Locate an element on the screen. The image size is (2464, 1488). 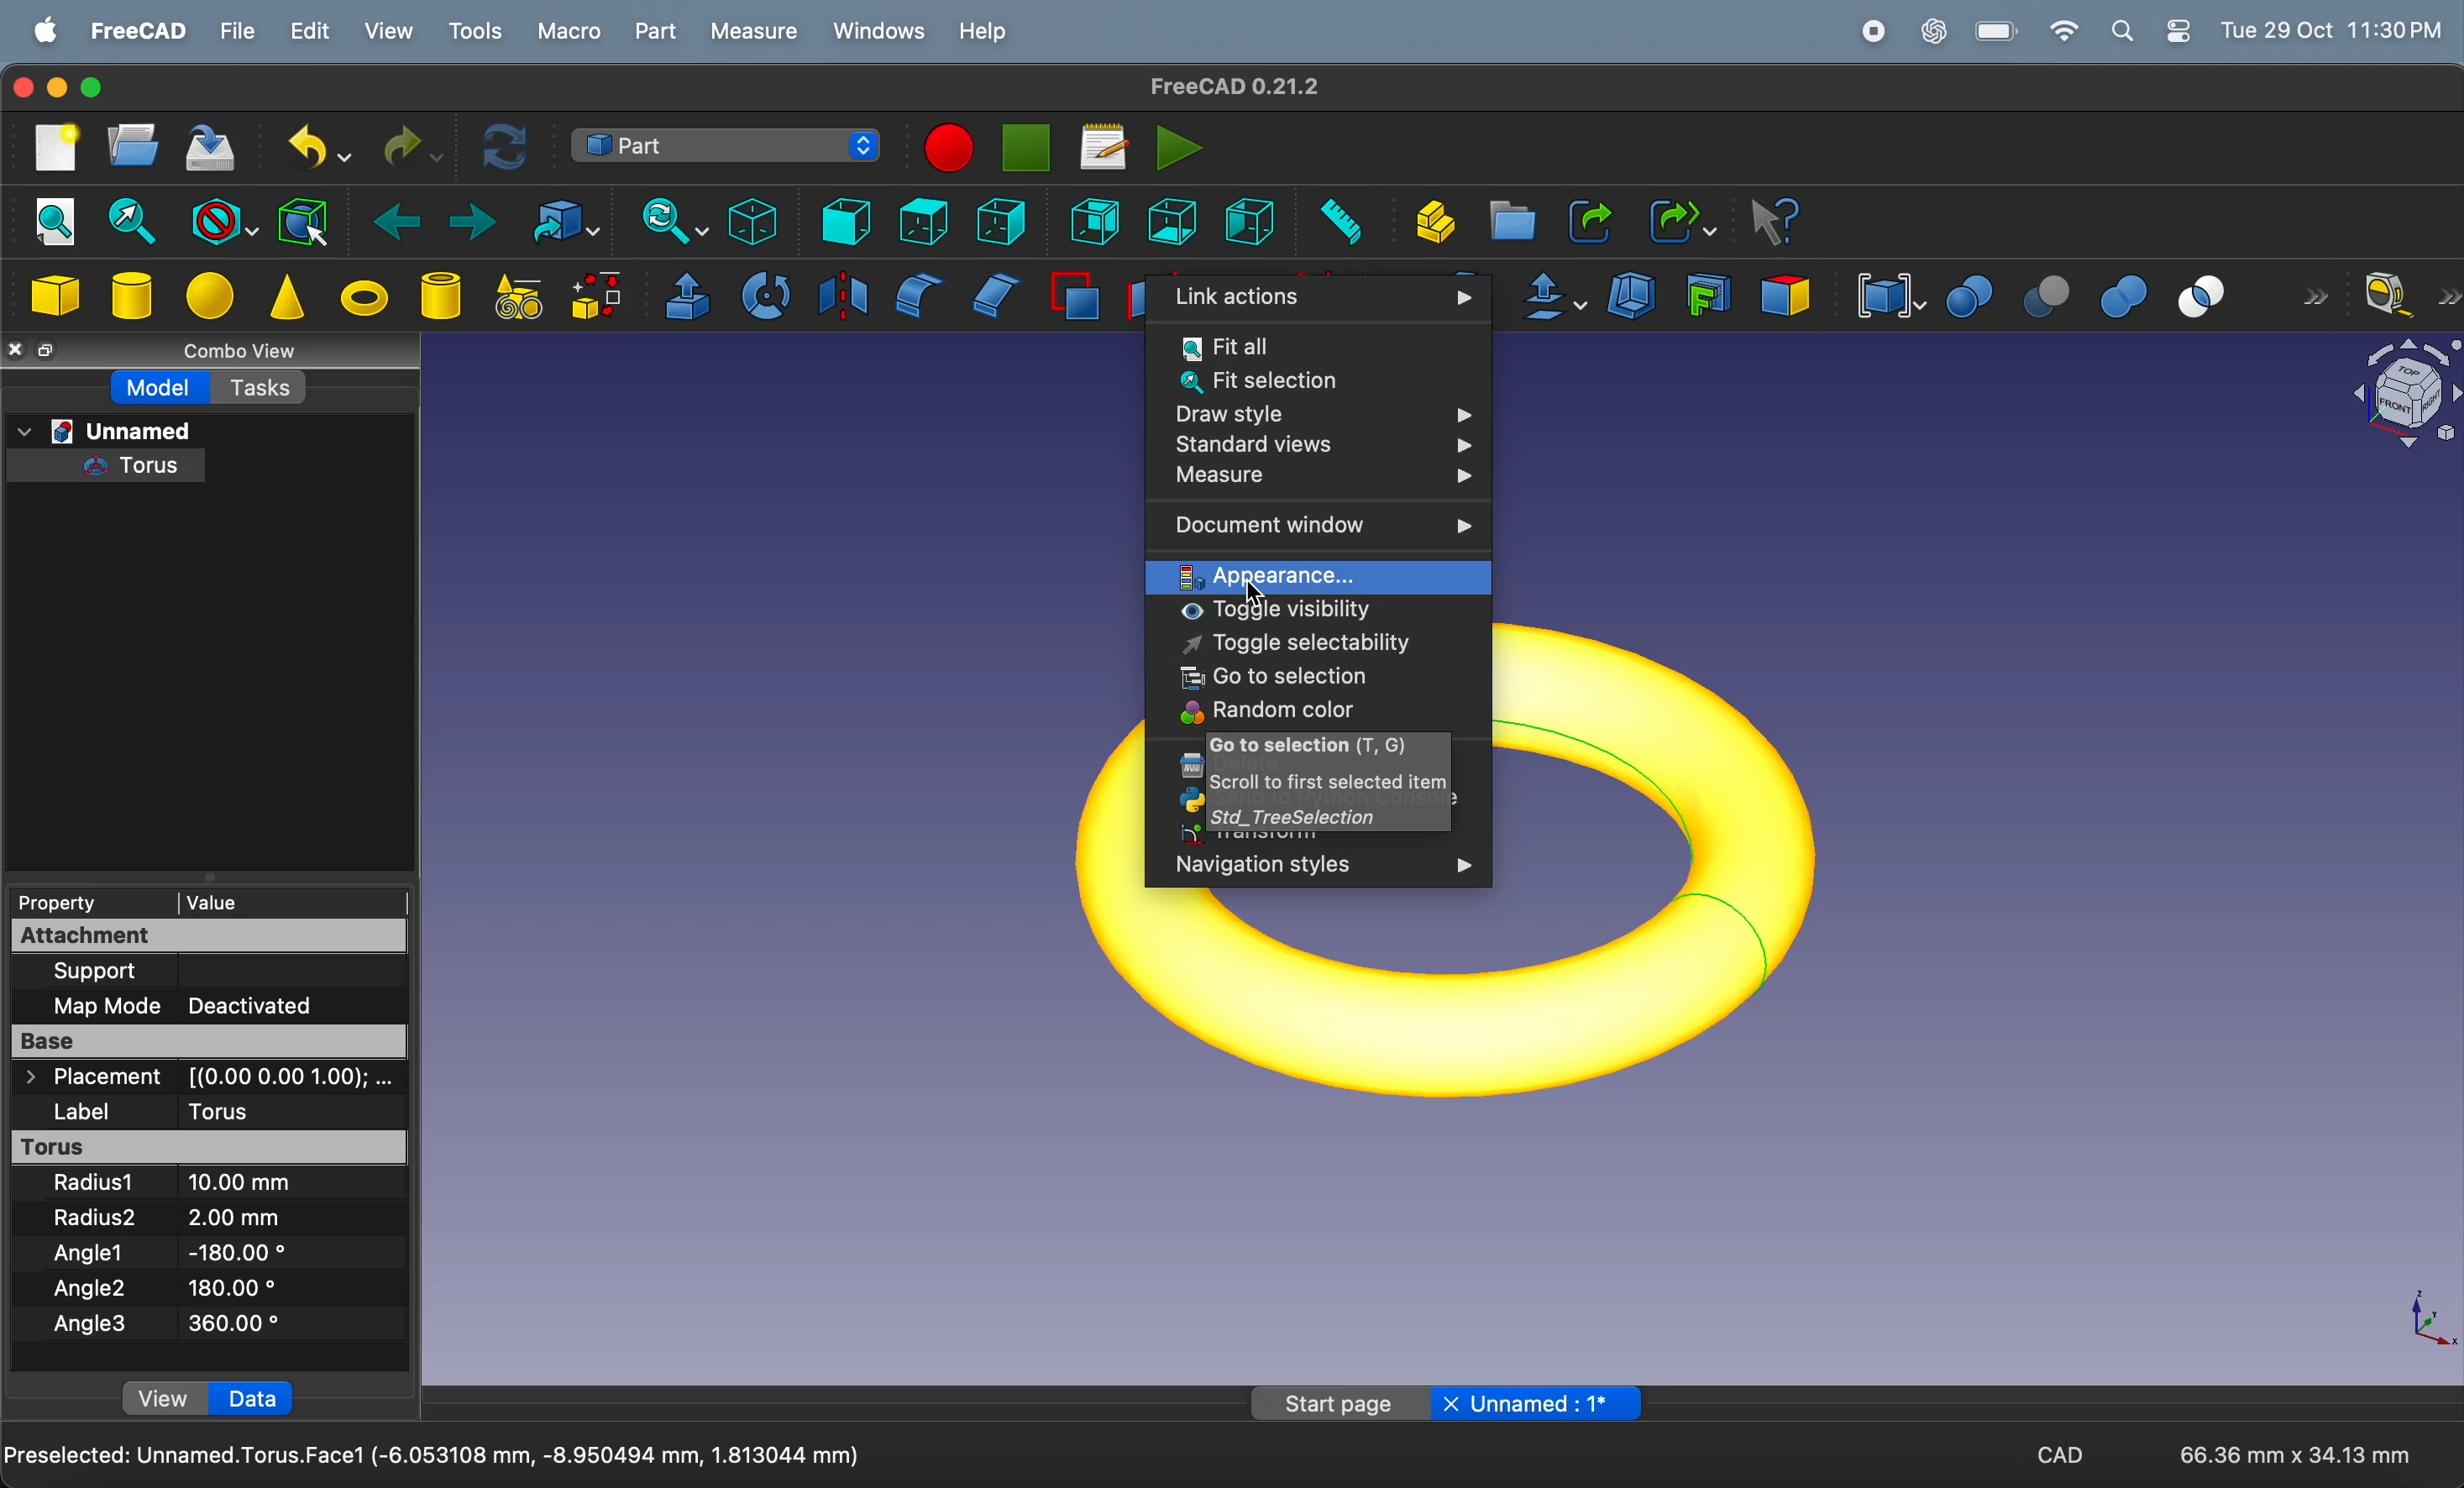
top view is located at coordinates (925, 221).